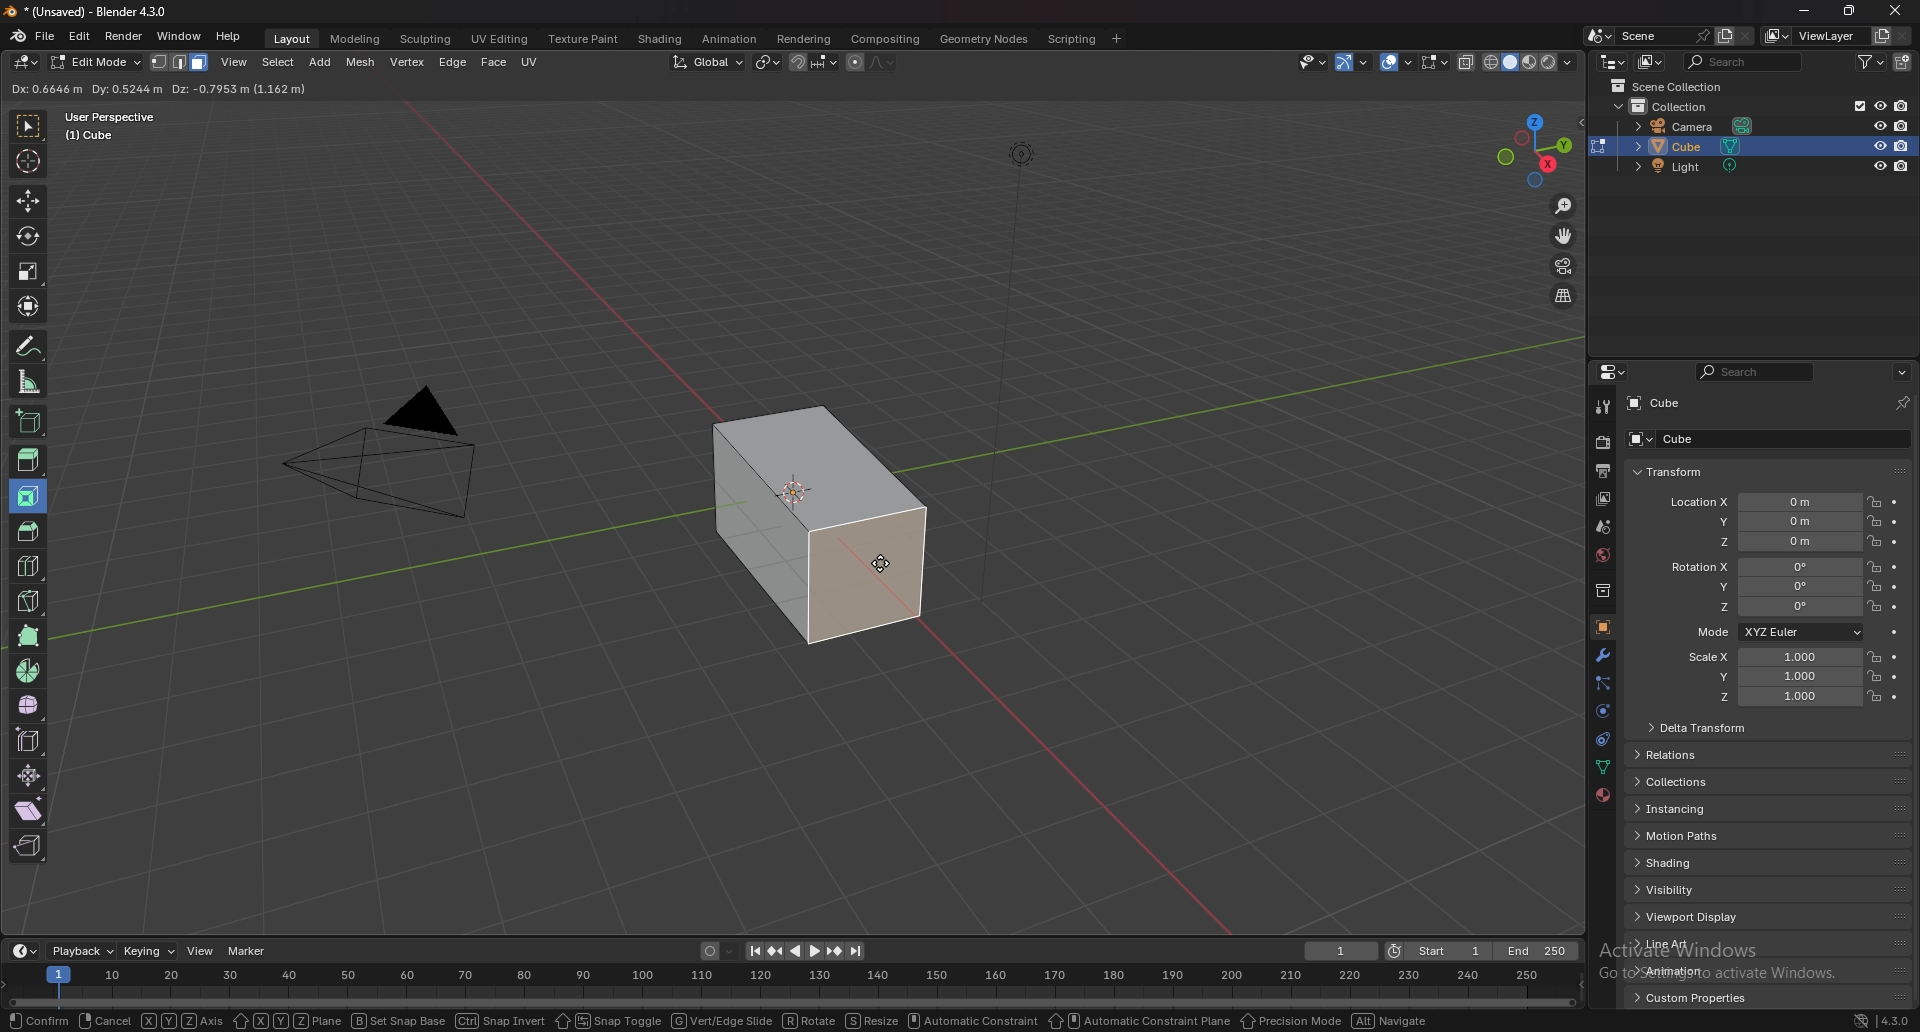 This screenshot has height=1032, width=1920. What do you see at coordinates (1696, 126) in the screenshot?
I see `camera` at bounding box center [1696, 126].